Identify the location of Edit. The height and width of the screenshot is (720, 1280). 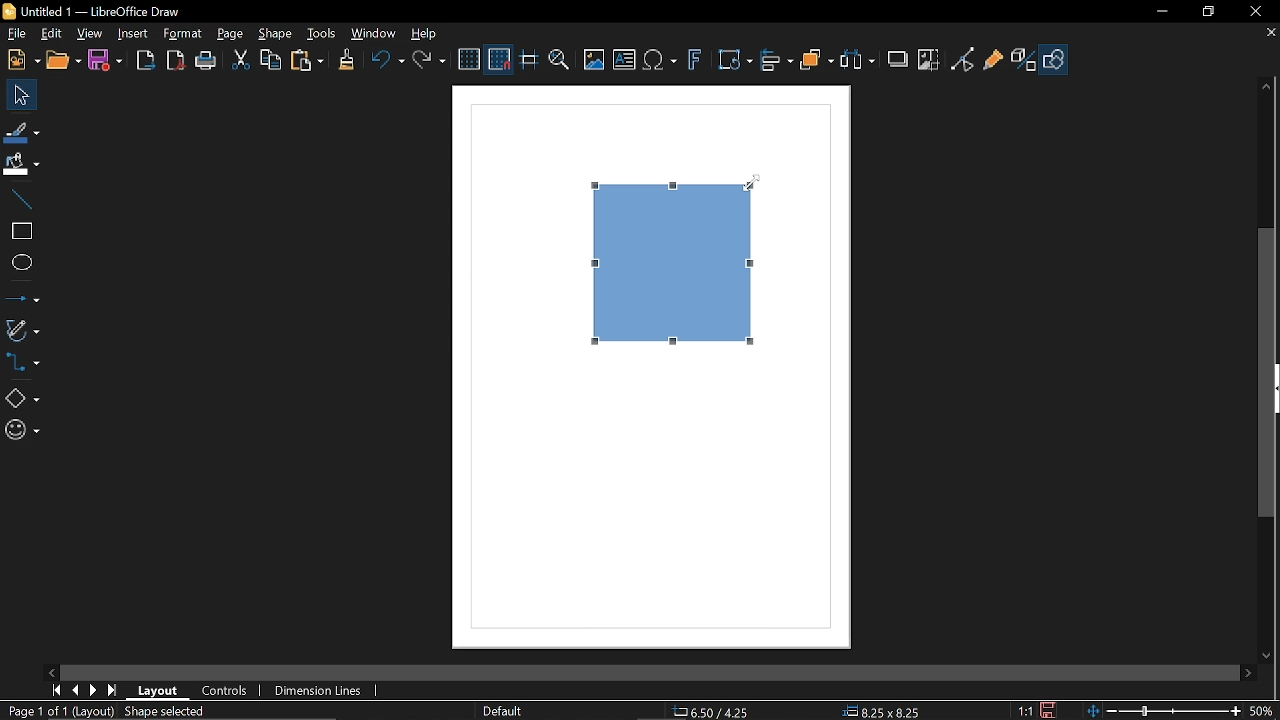
(50, 32).